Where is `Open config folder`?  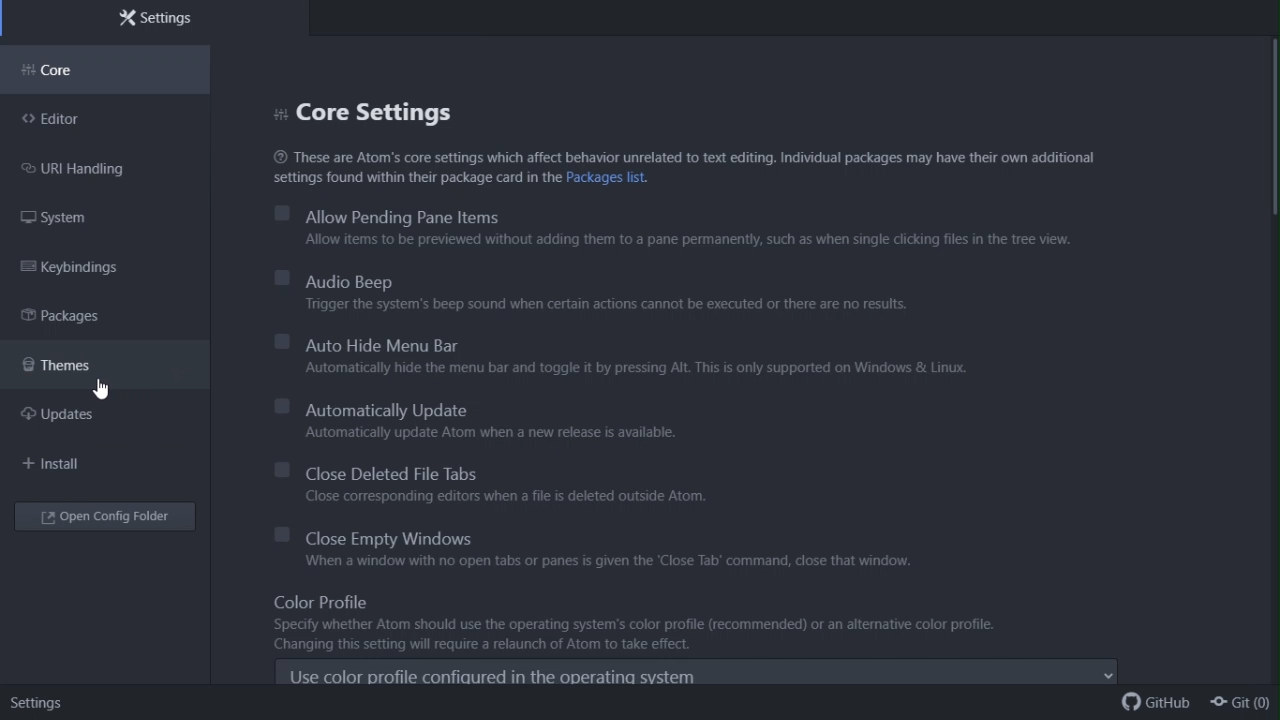 Open config folder is located at coordinates (110, 519).